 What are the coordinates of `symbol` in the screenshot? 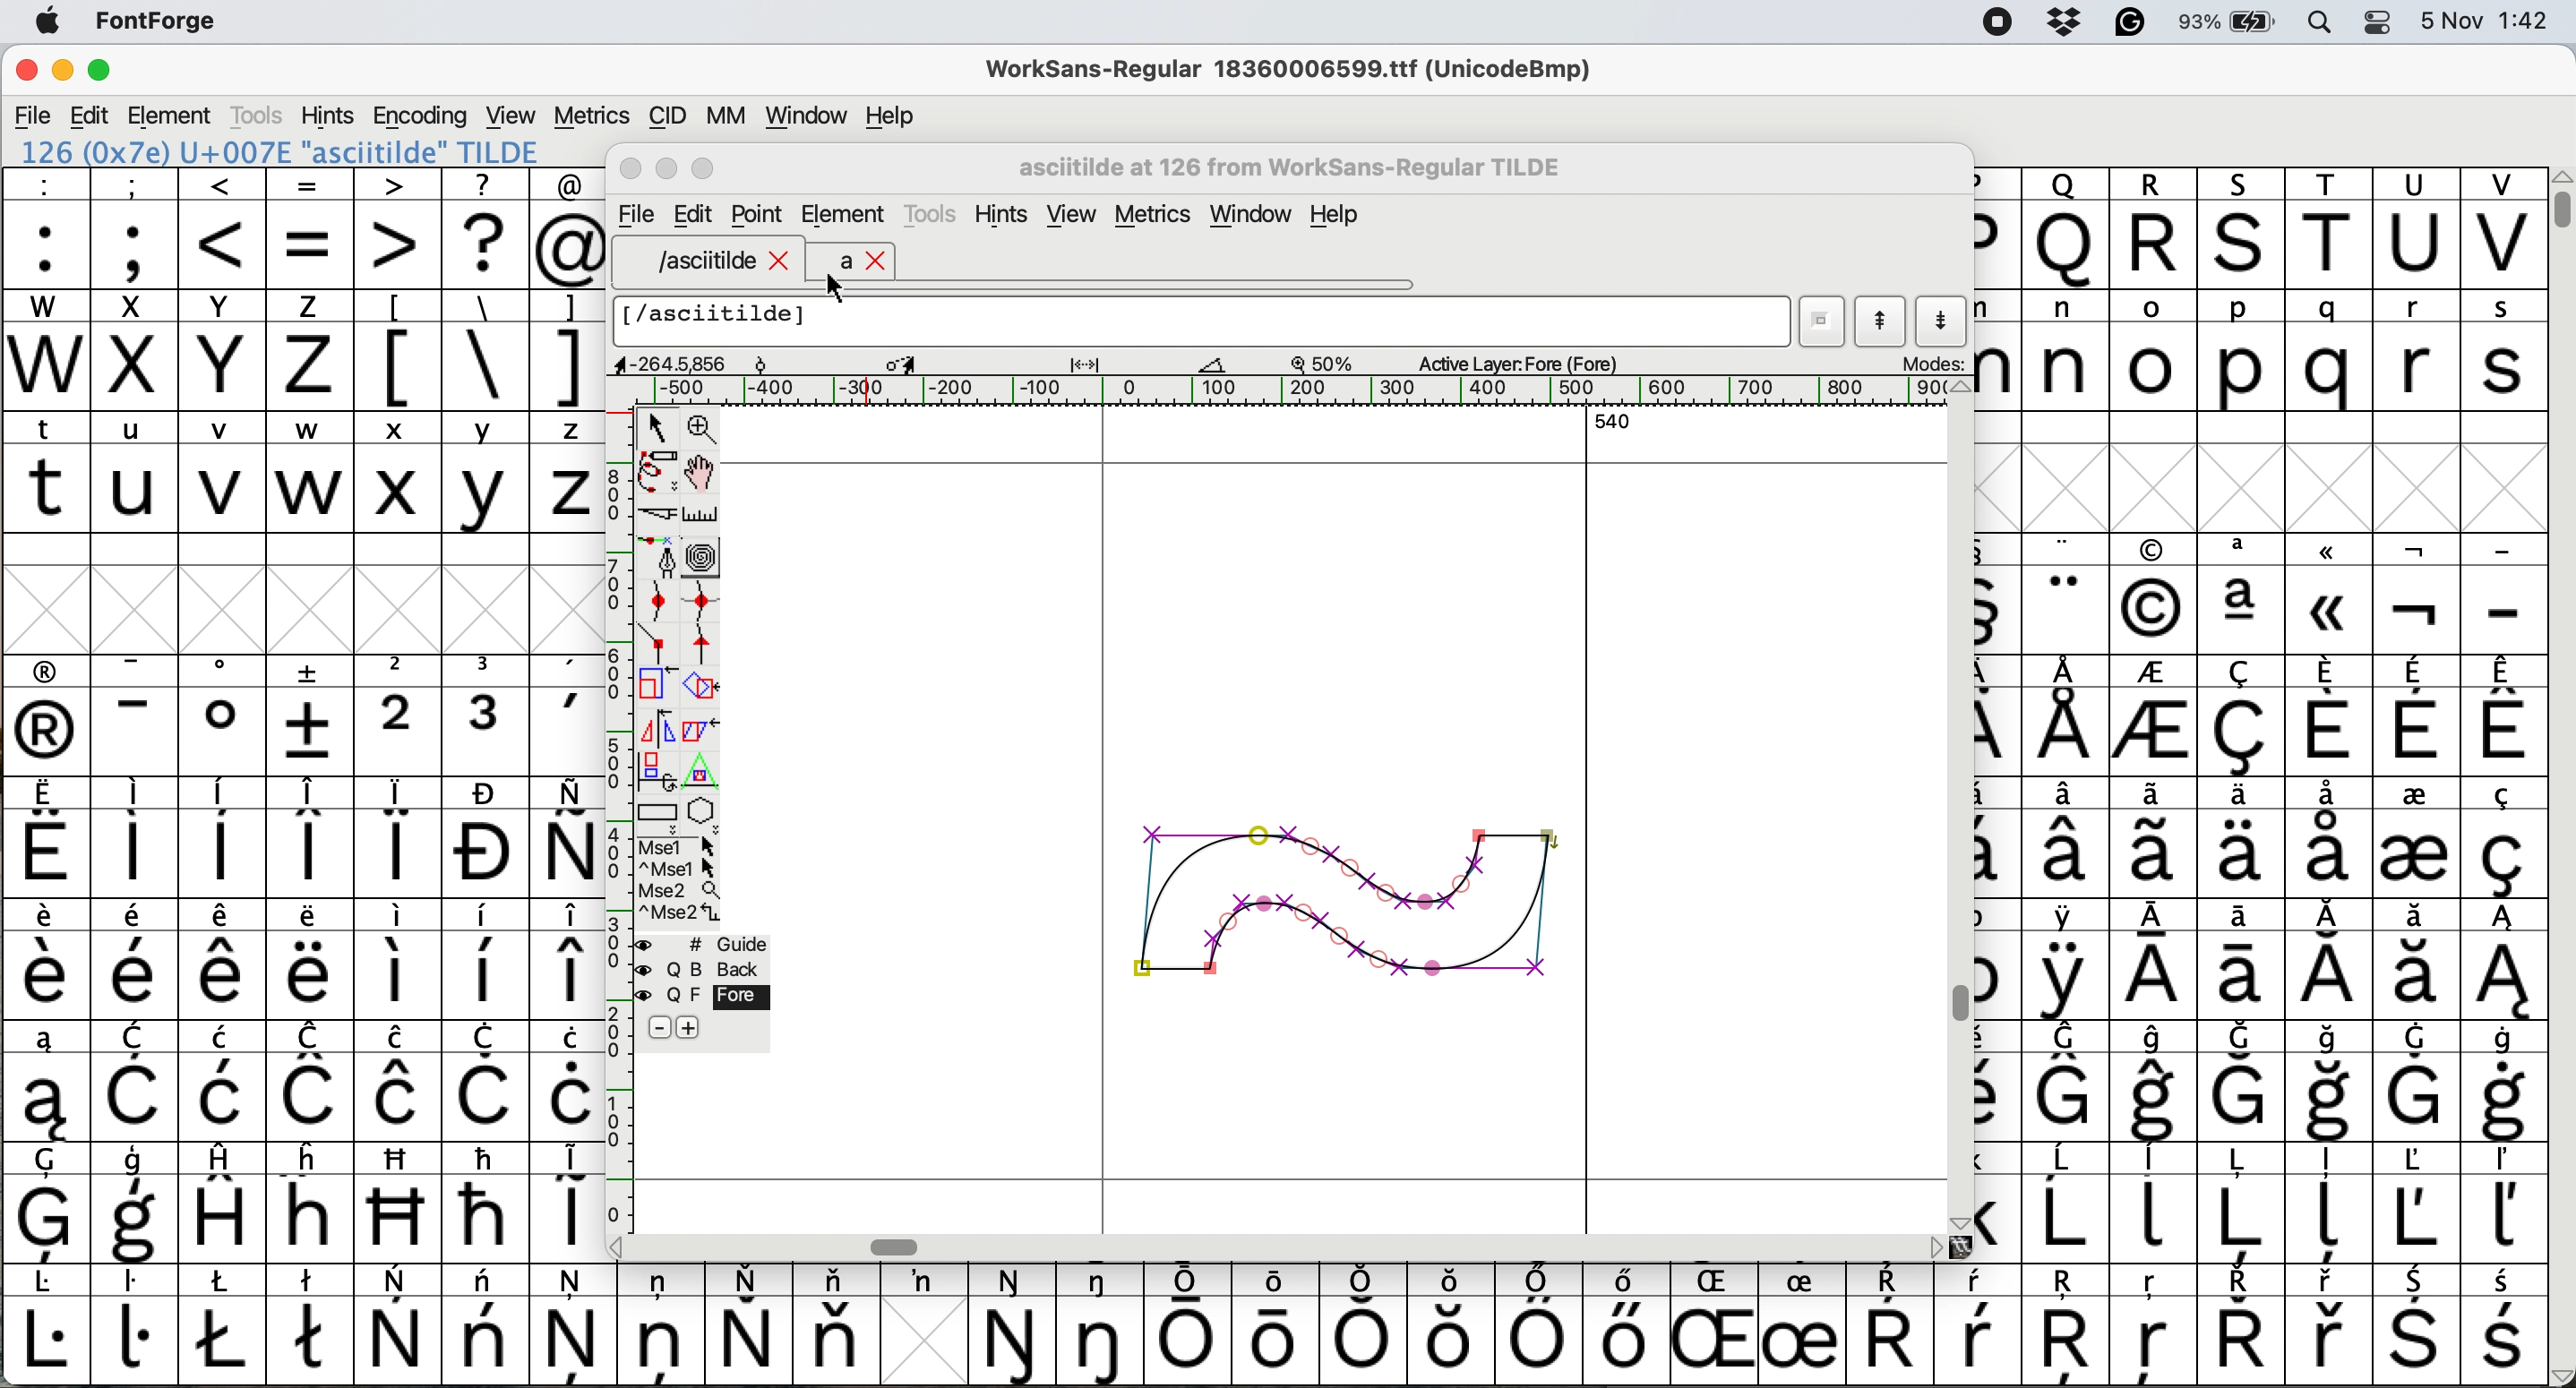 It's located at (2414, 1202).